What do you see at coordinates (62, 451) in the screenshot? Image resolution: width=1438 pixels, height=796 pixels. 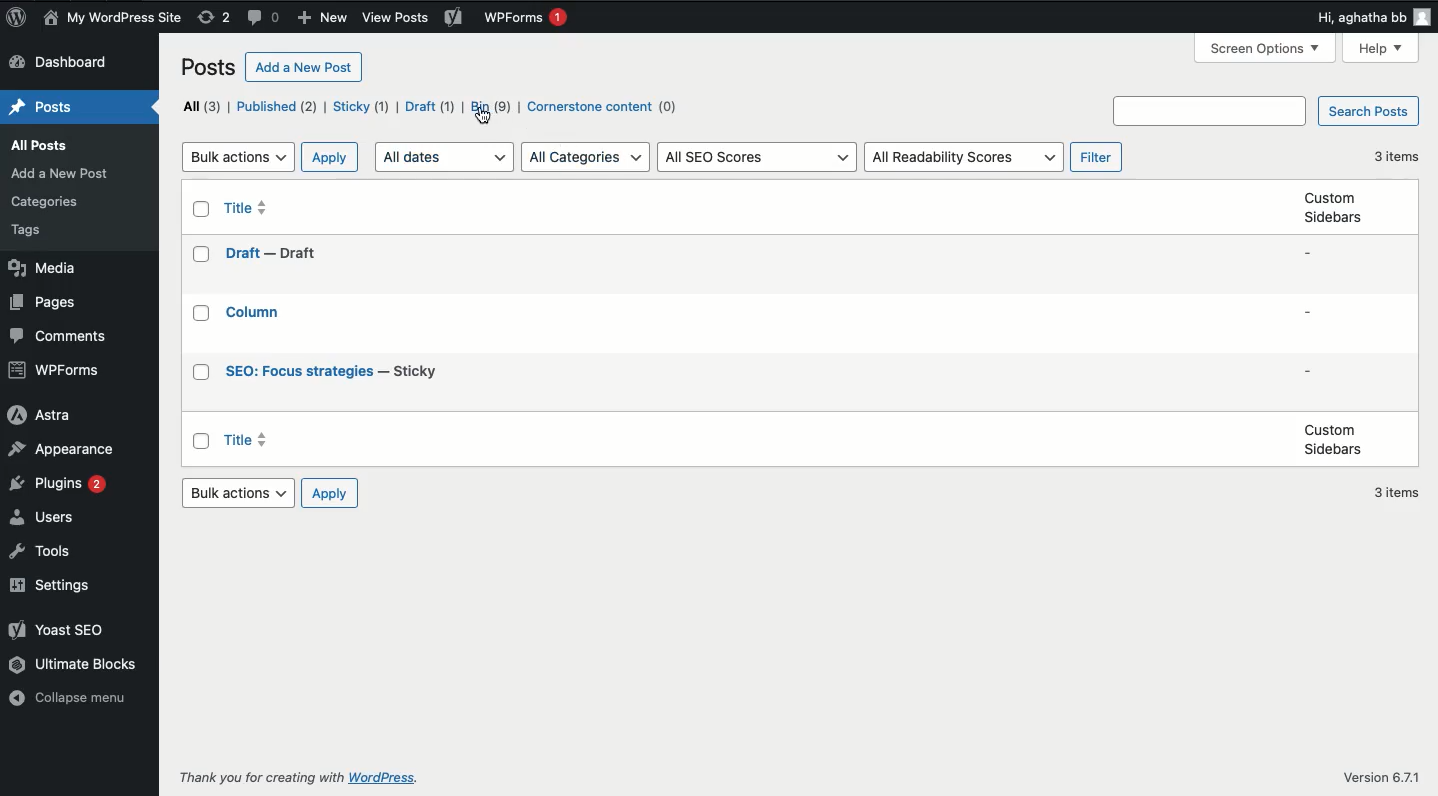 I see `Appearance ` at bounding box center [62, 451].